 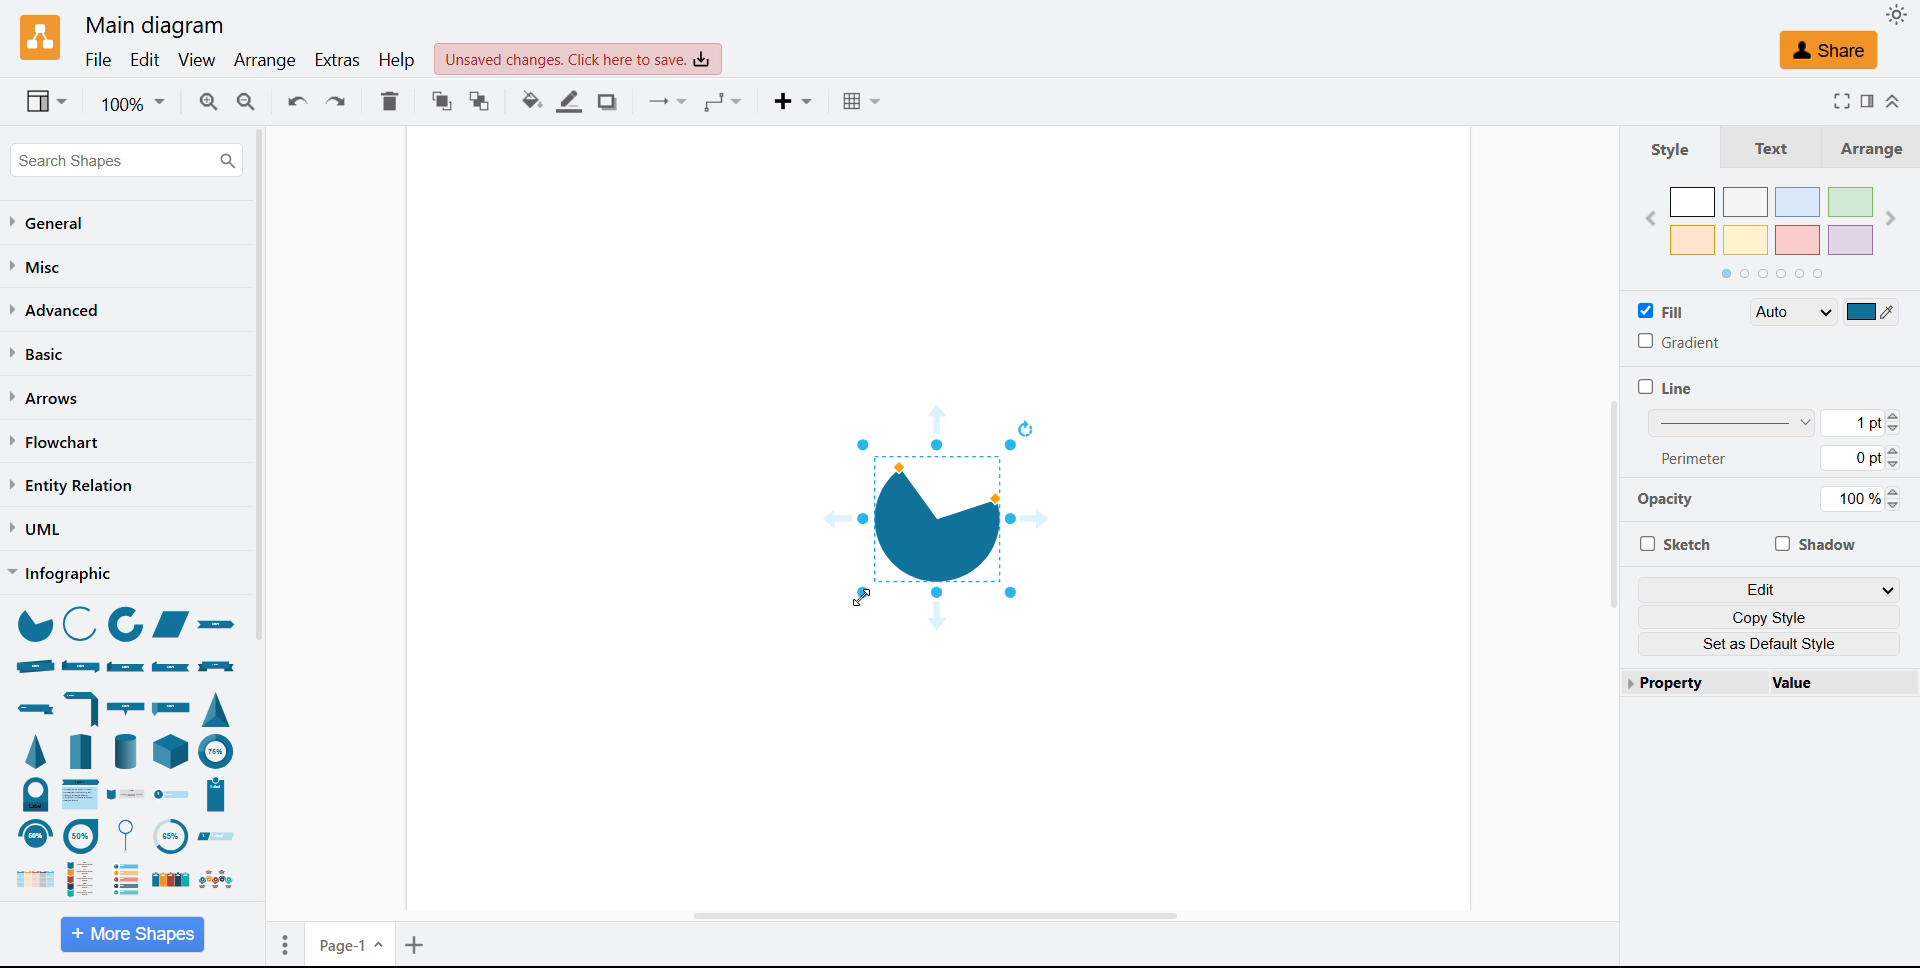 I want to click on bar with callout, so click(x=125, y=707).